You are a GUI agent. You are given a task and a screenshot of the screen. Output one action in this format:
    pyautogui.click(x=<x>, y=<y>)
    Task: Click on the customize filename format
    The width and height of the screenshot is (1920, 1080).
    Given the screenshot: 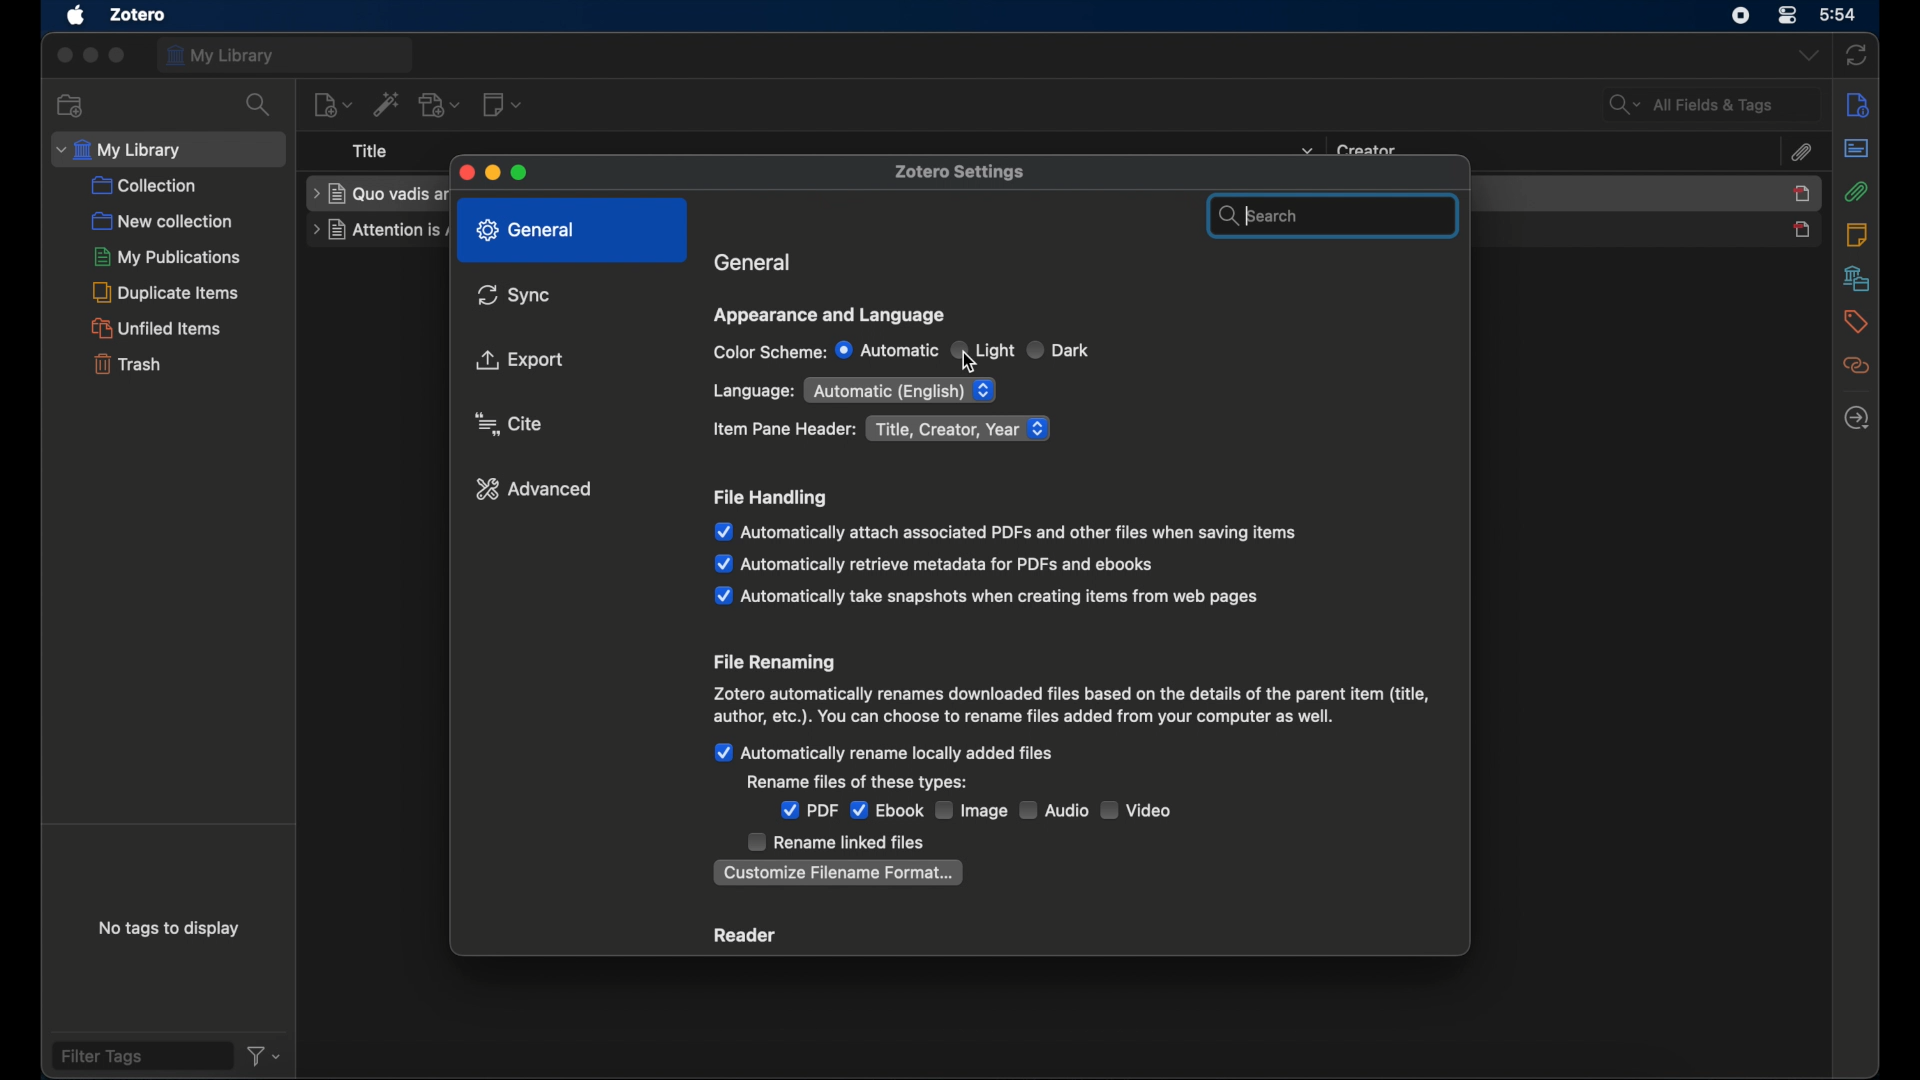 What is the action you would take?
    pyautogui.click(x=836, y=874)
    